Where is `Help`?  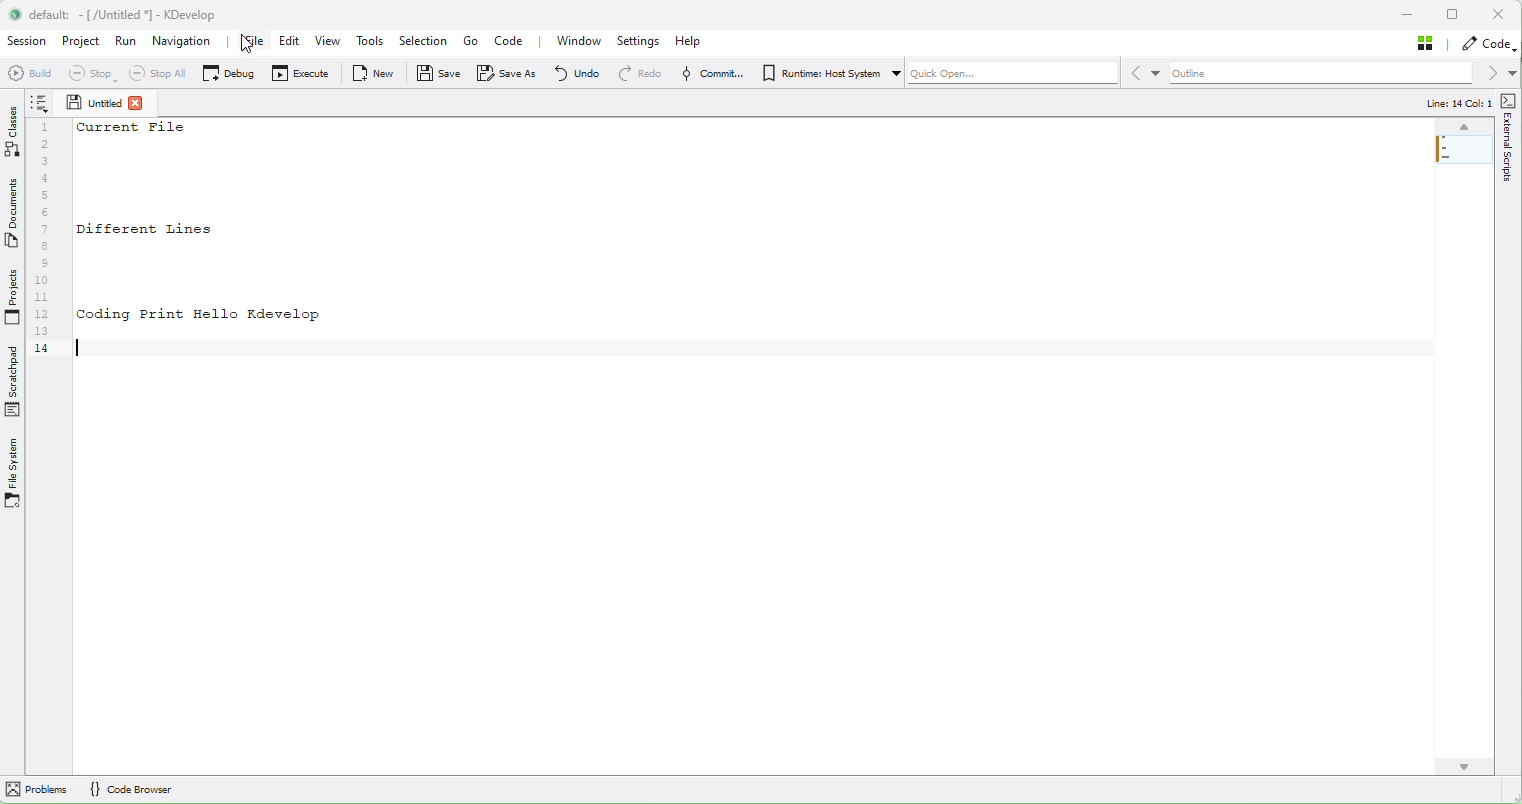 Help is located at coordinates (691, 41).